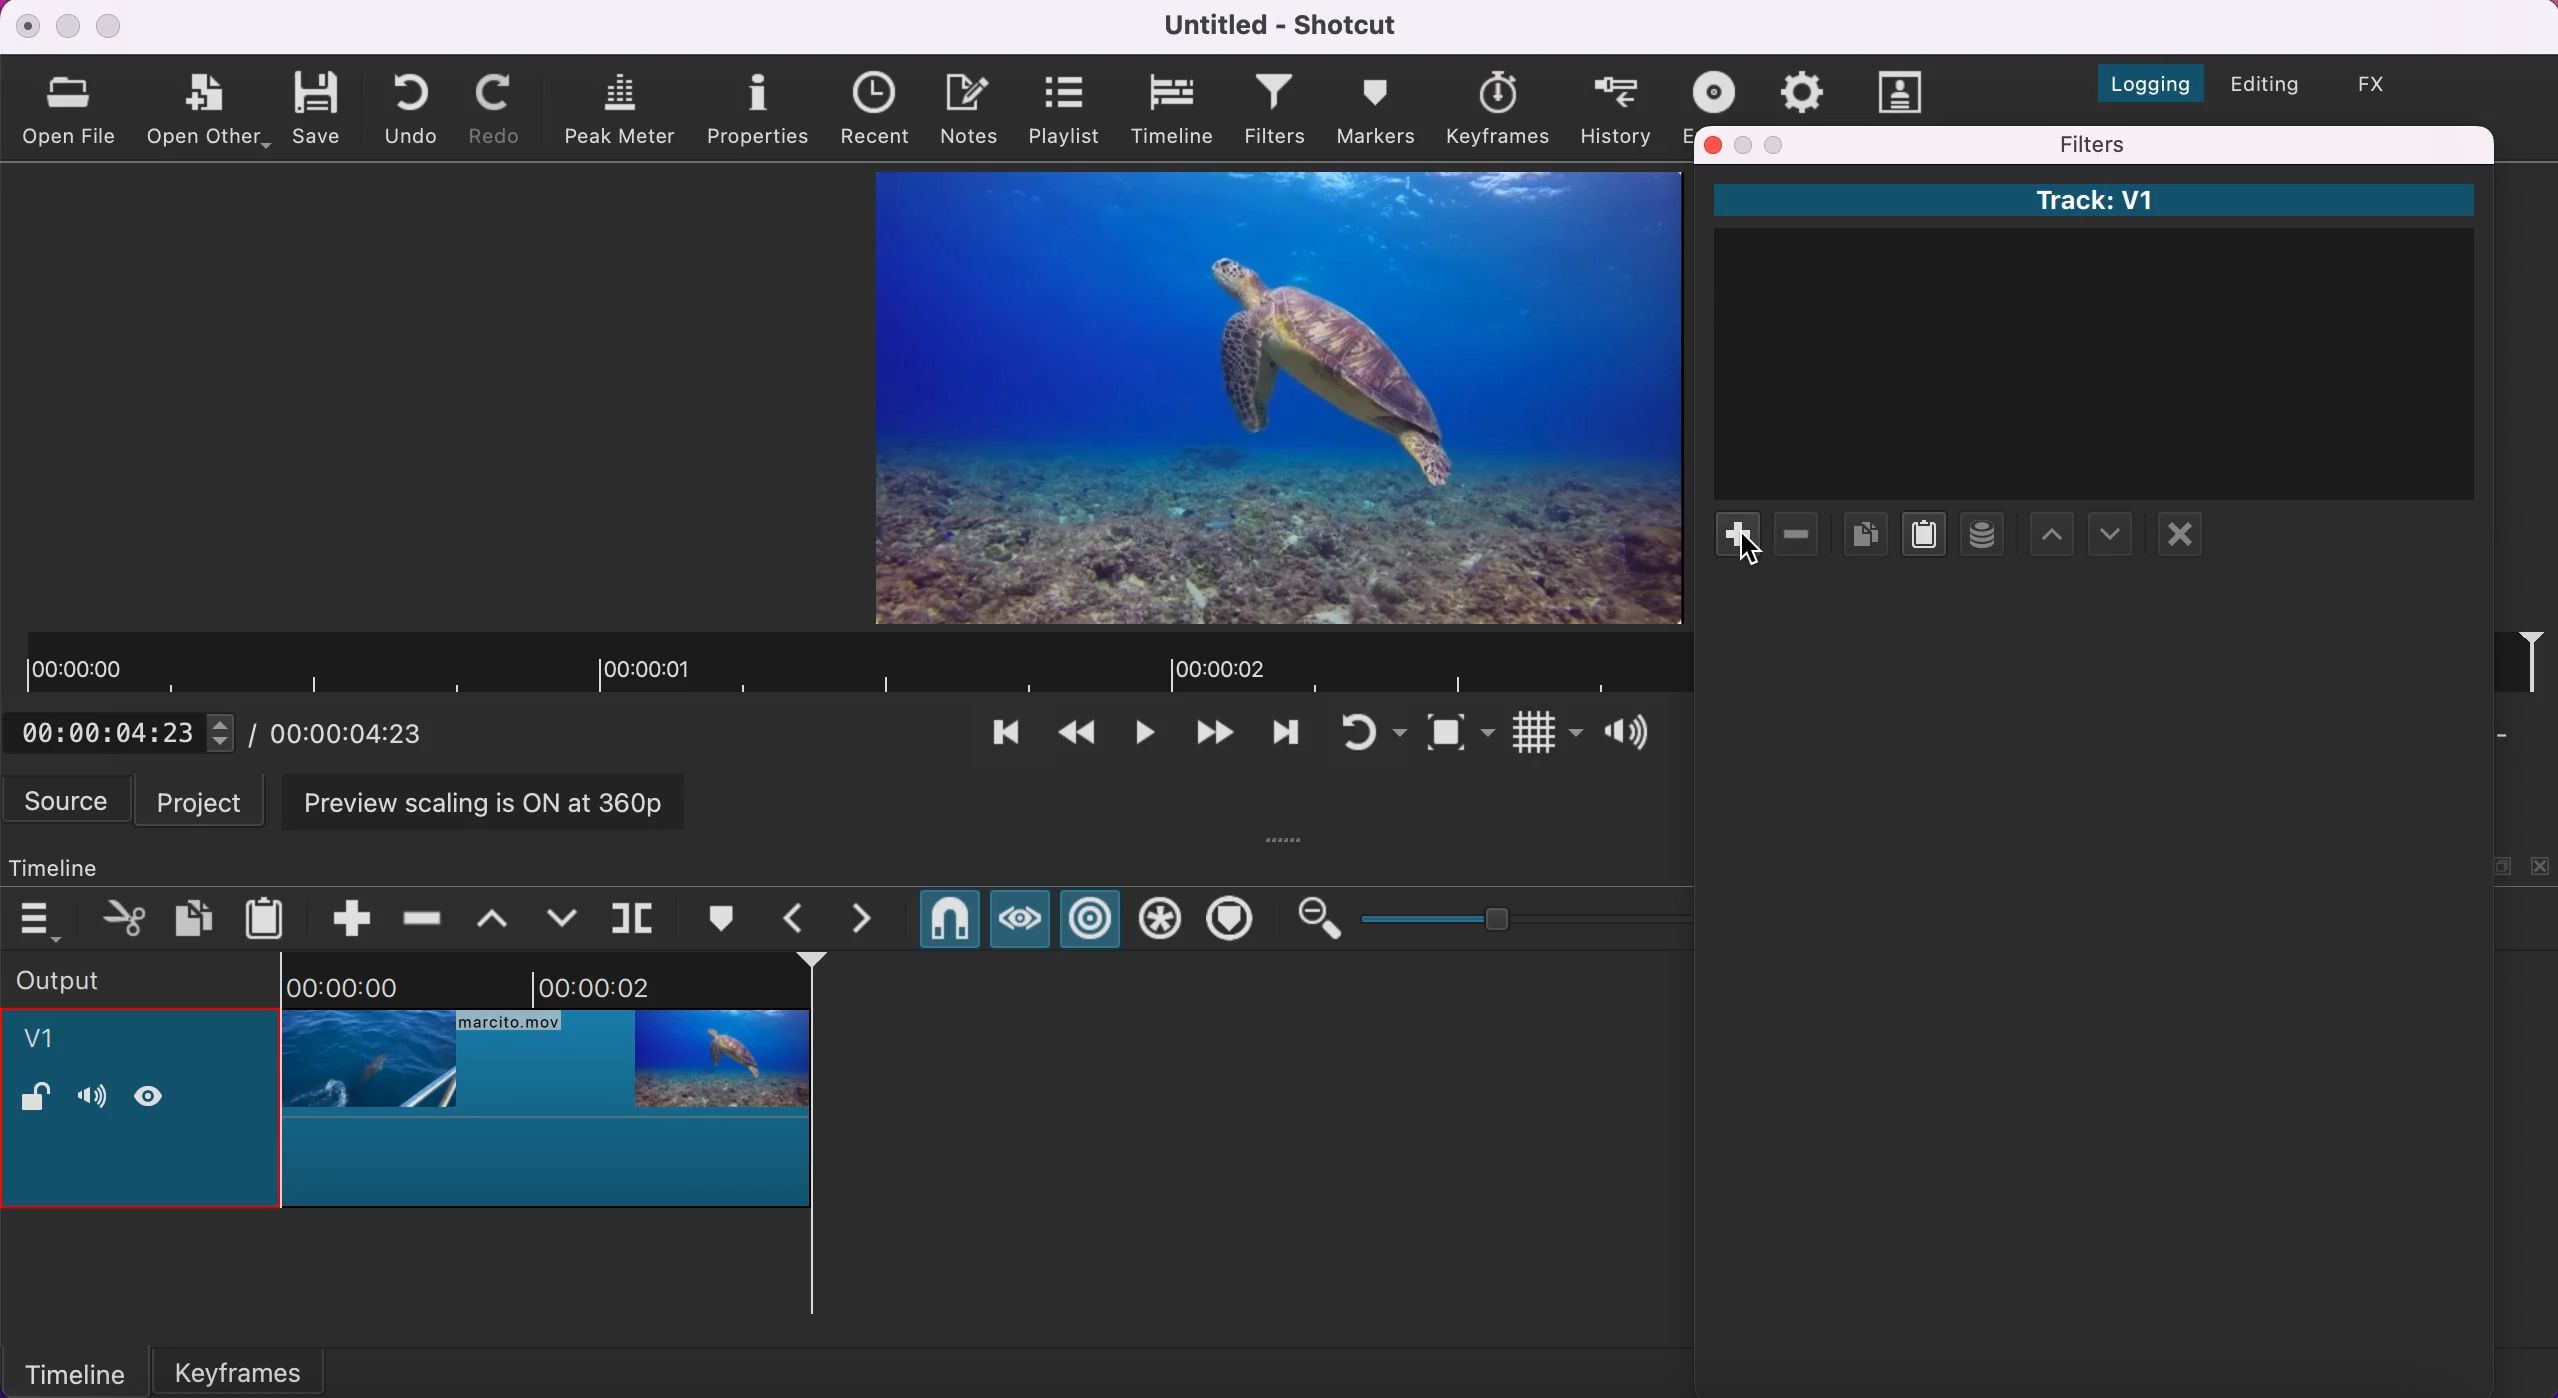  What do you see at coordinates (1277, 113) in the screenshot?
I see `filters` at bounding box center [1277, 113].